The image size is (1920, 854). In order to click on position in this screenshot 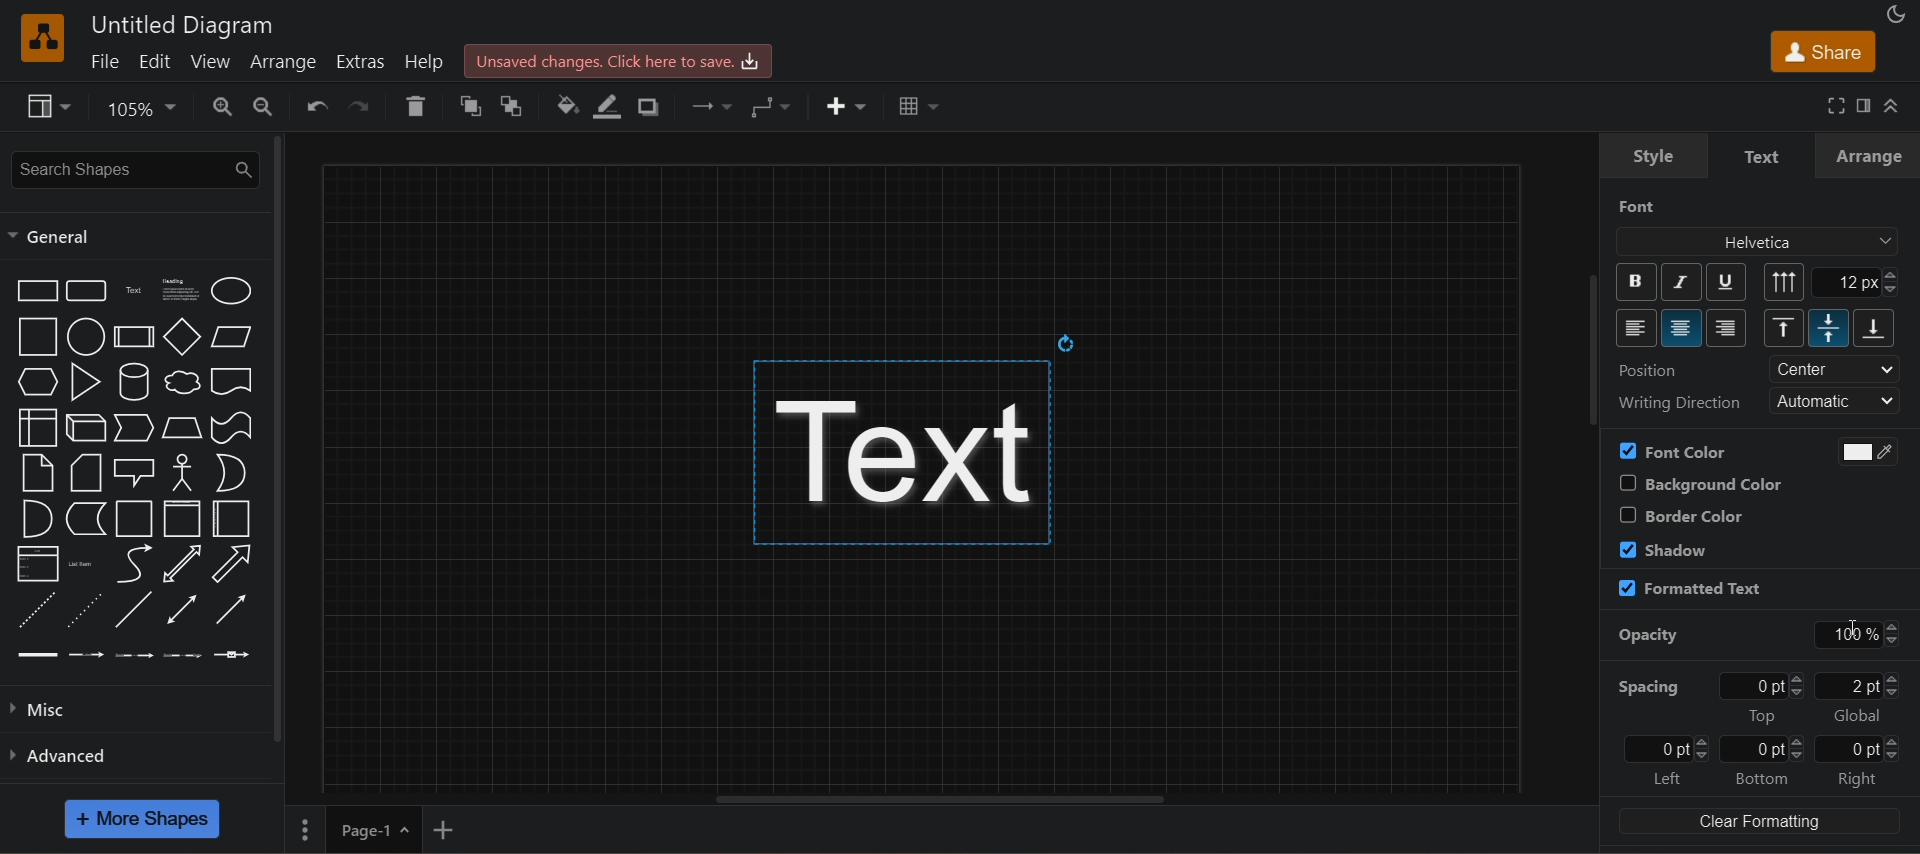, I will do `click(1650, 370)`.